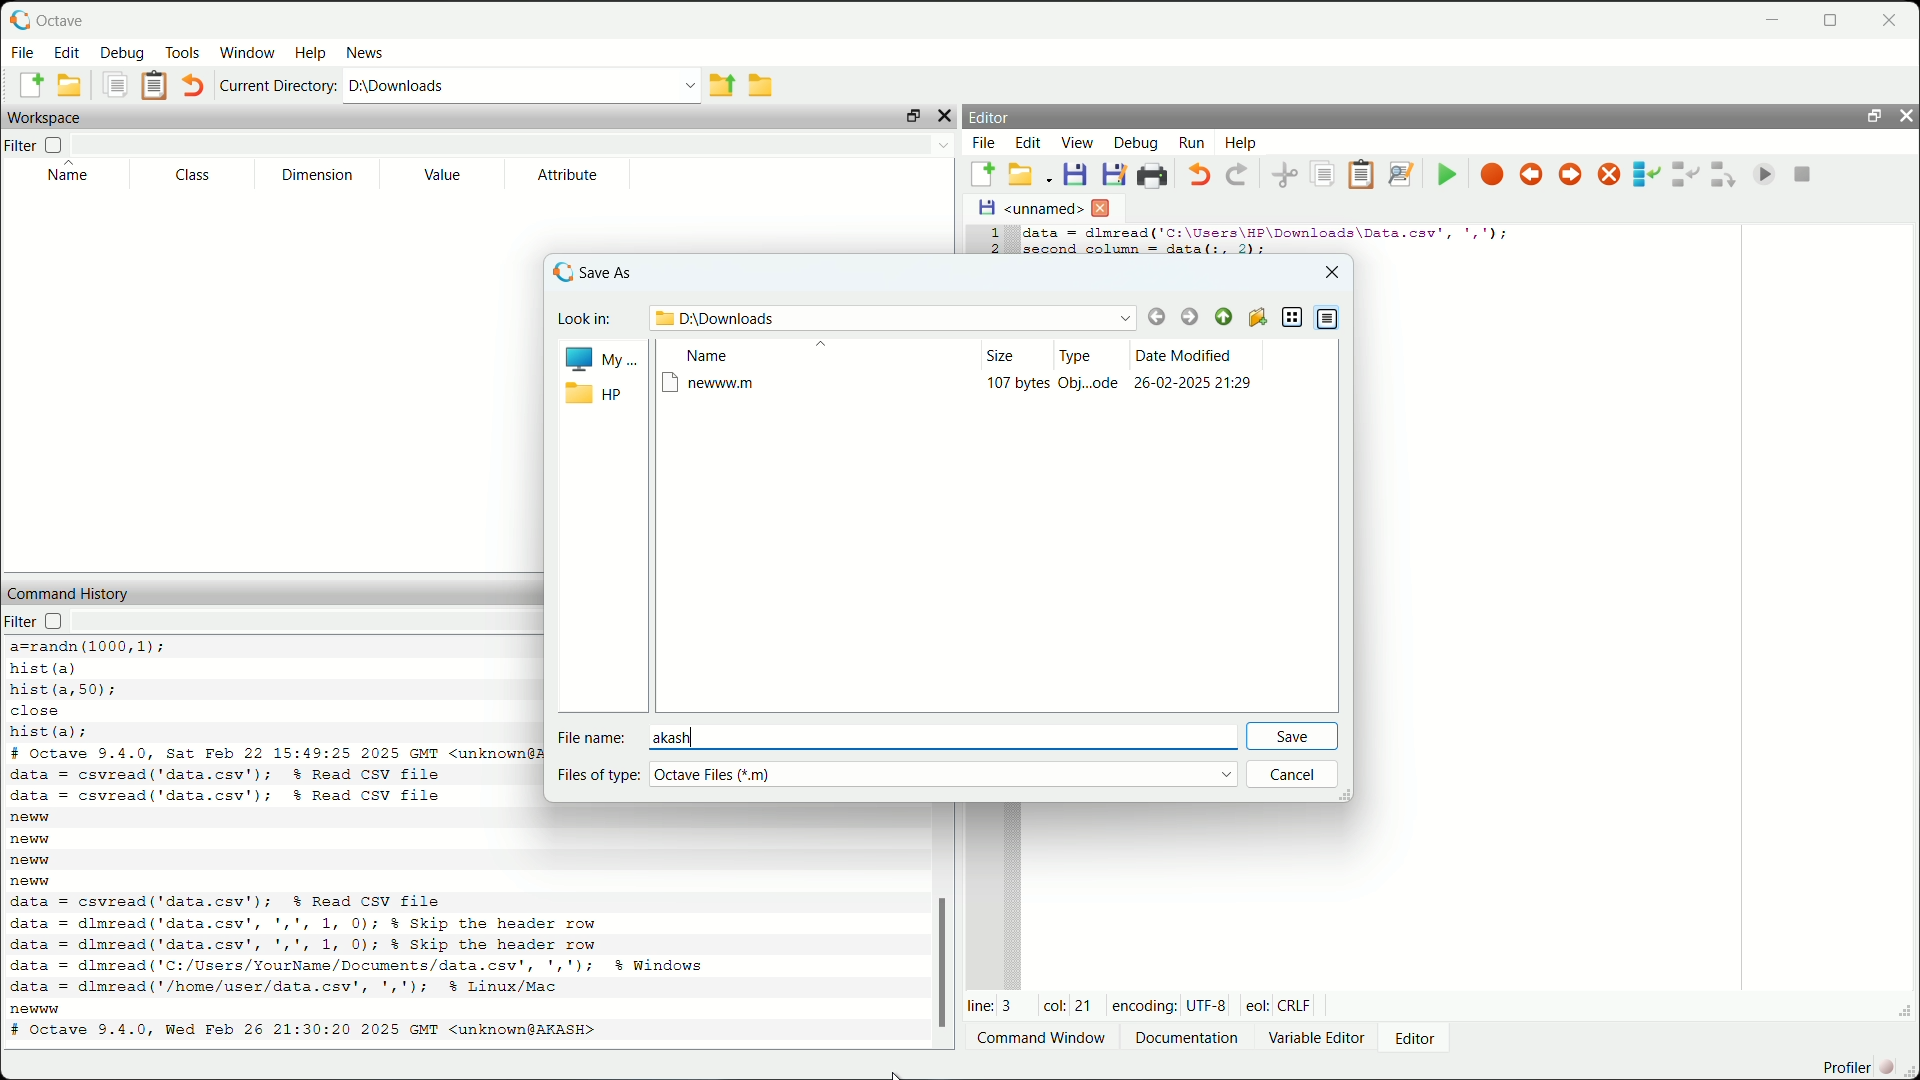  Describe the element at coordinates (1028, 210) in the screenshot. I see `unnamed` at that location.